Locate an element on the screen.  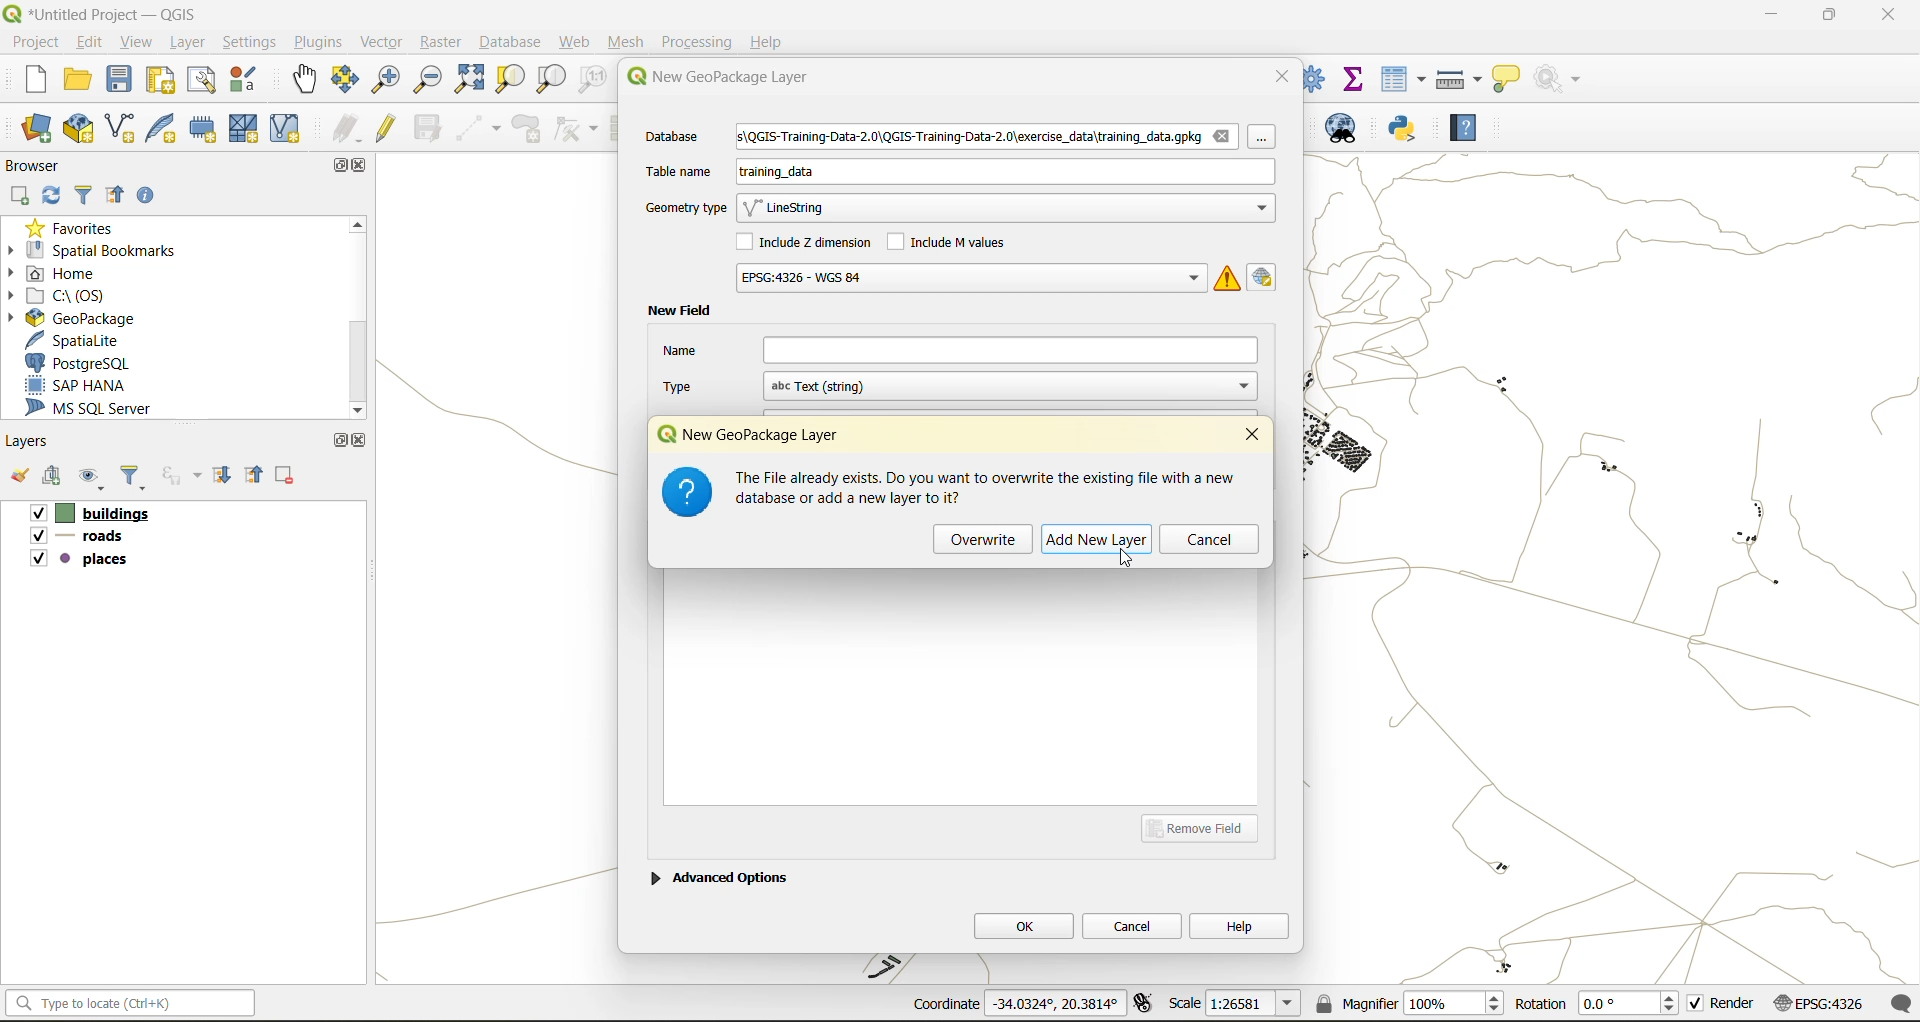
buildings is located at coordinates (88, 515).